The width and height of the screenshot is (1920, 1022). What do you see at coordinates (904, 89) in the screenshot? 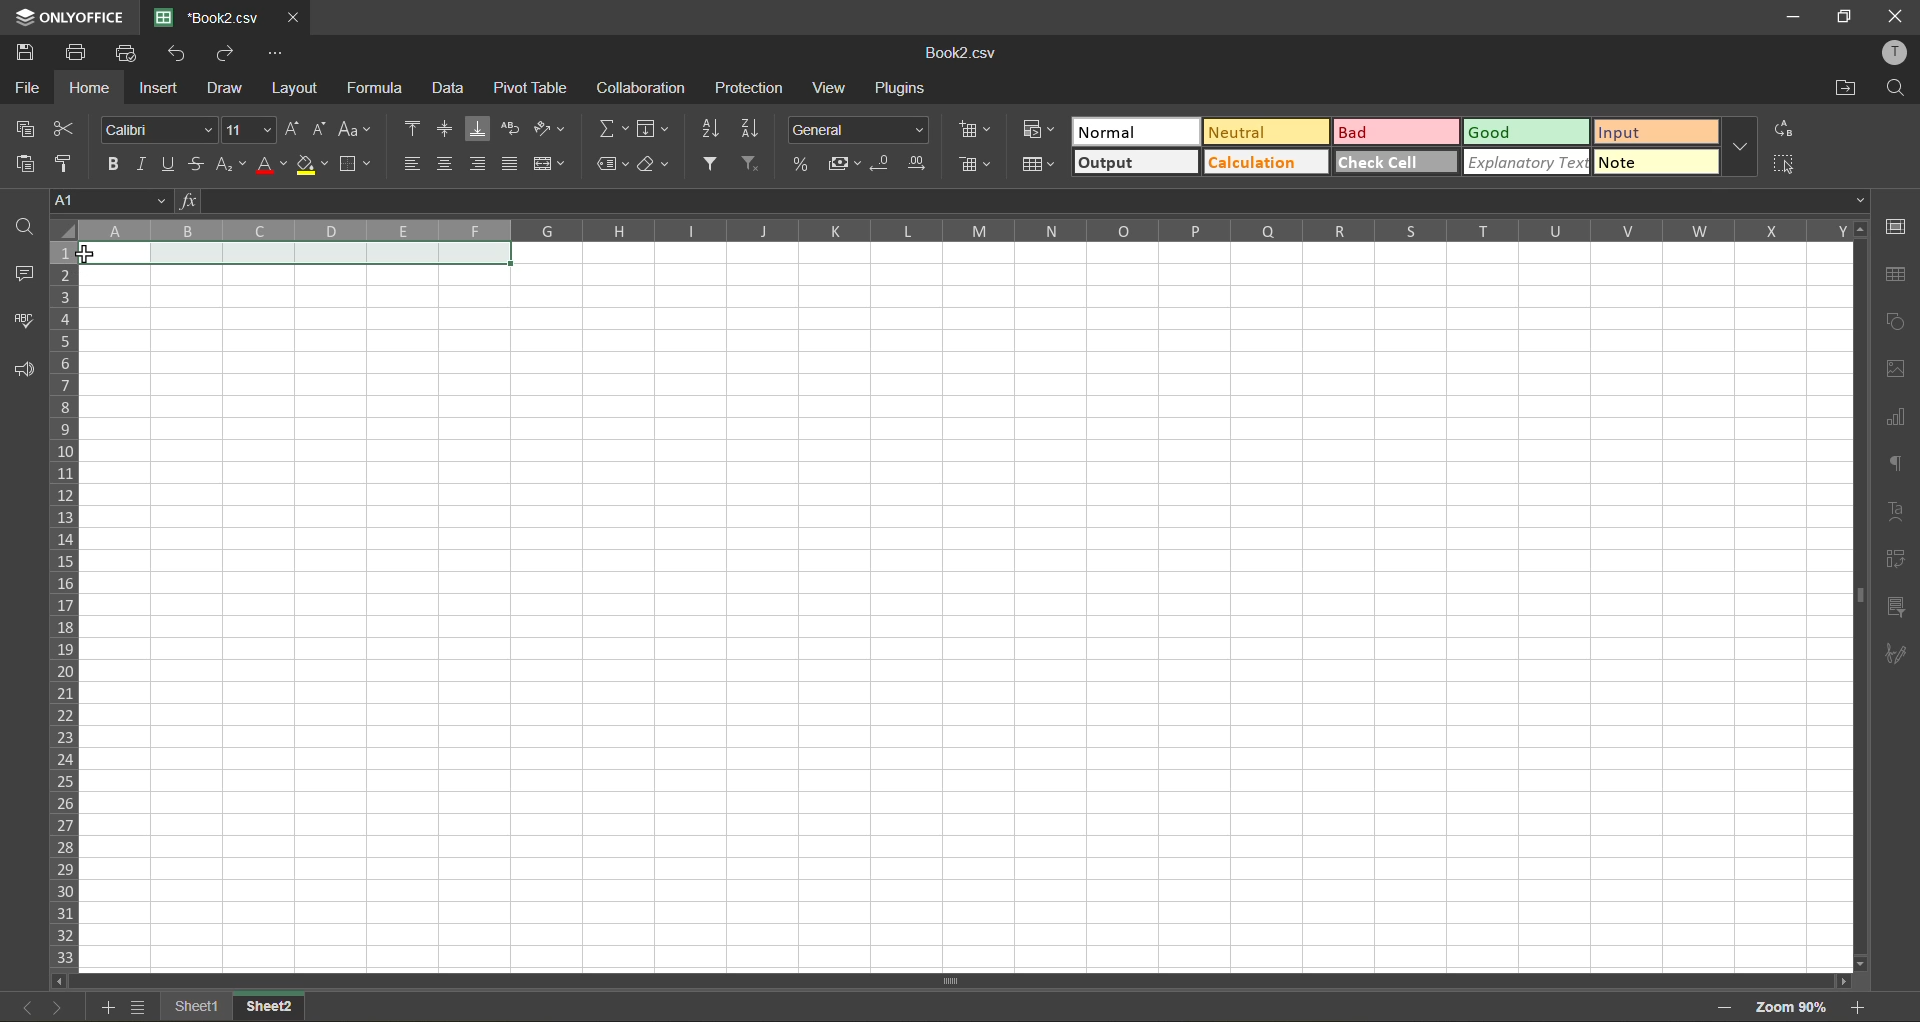
I see `plugins` at bounding box center [904, 89].